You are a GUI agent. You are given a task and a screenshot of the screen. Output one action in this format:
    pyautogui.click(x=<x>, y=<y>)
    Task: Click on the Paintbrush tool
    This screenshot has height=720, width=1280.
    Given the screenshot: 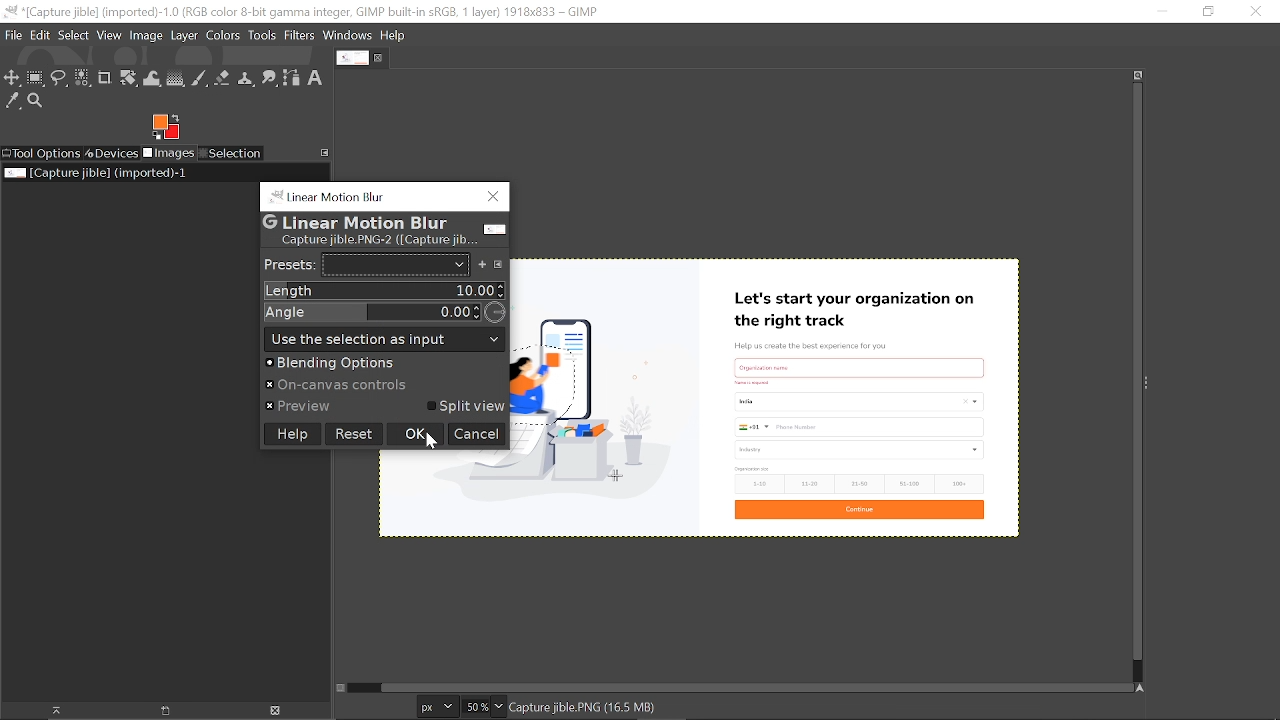 What is the action you would take?
    pyautogui.click(x=200, y=79)
    